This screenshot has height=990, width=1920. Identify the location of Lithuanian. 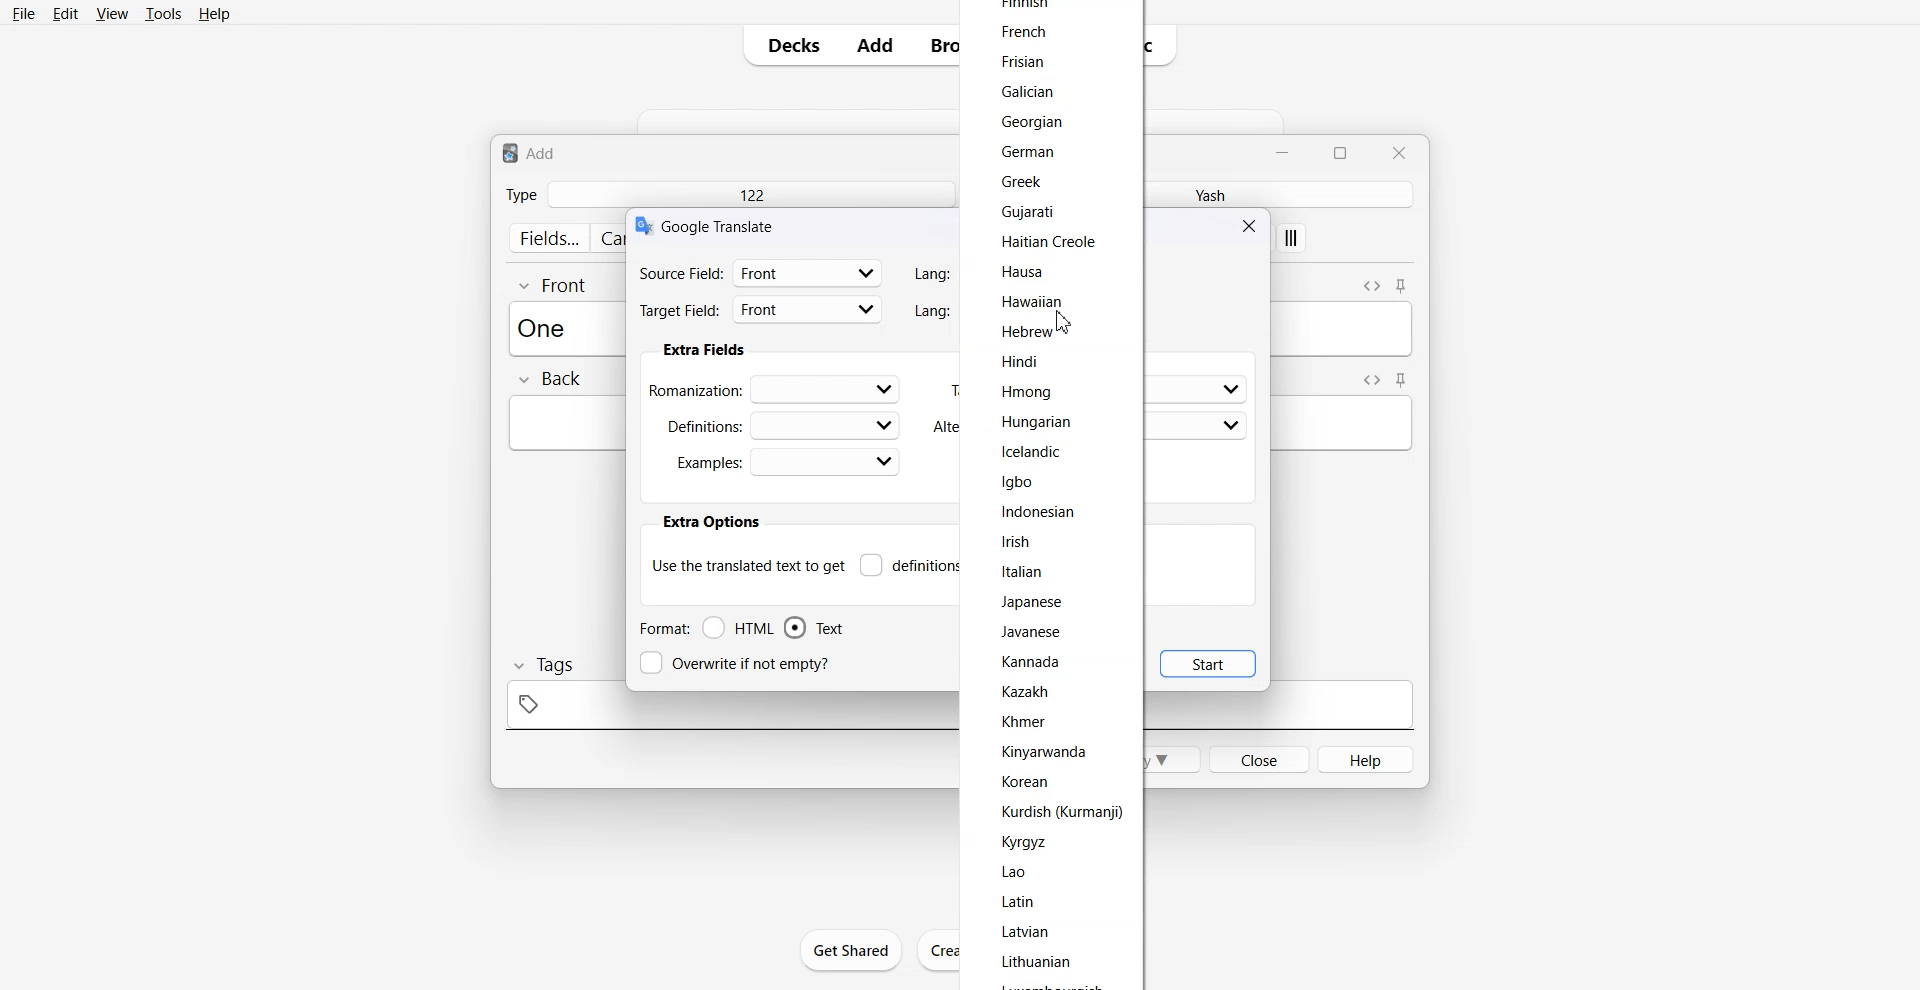
(1038, 962).